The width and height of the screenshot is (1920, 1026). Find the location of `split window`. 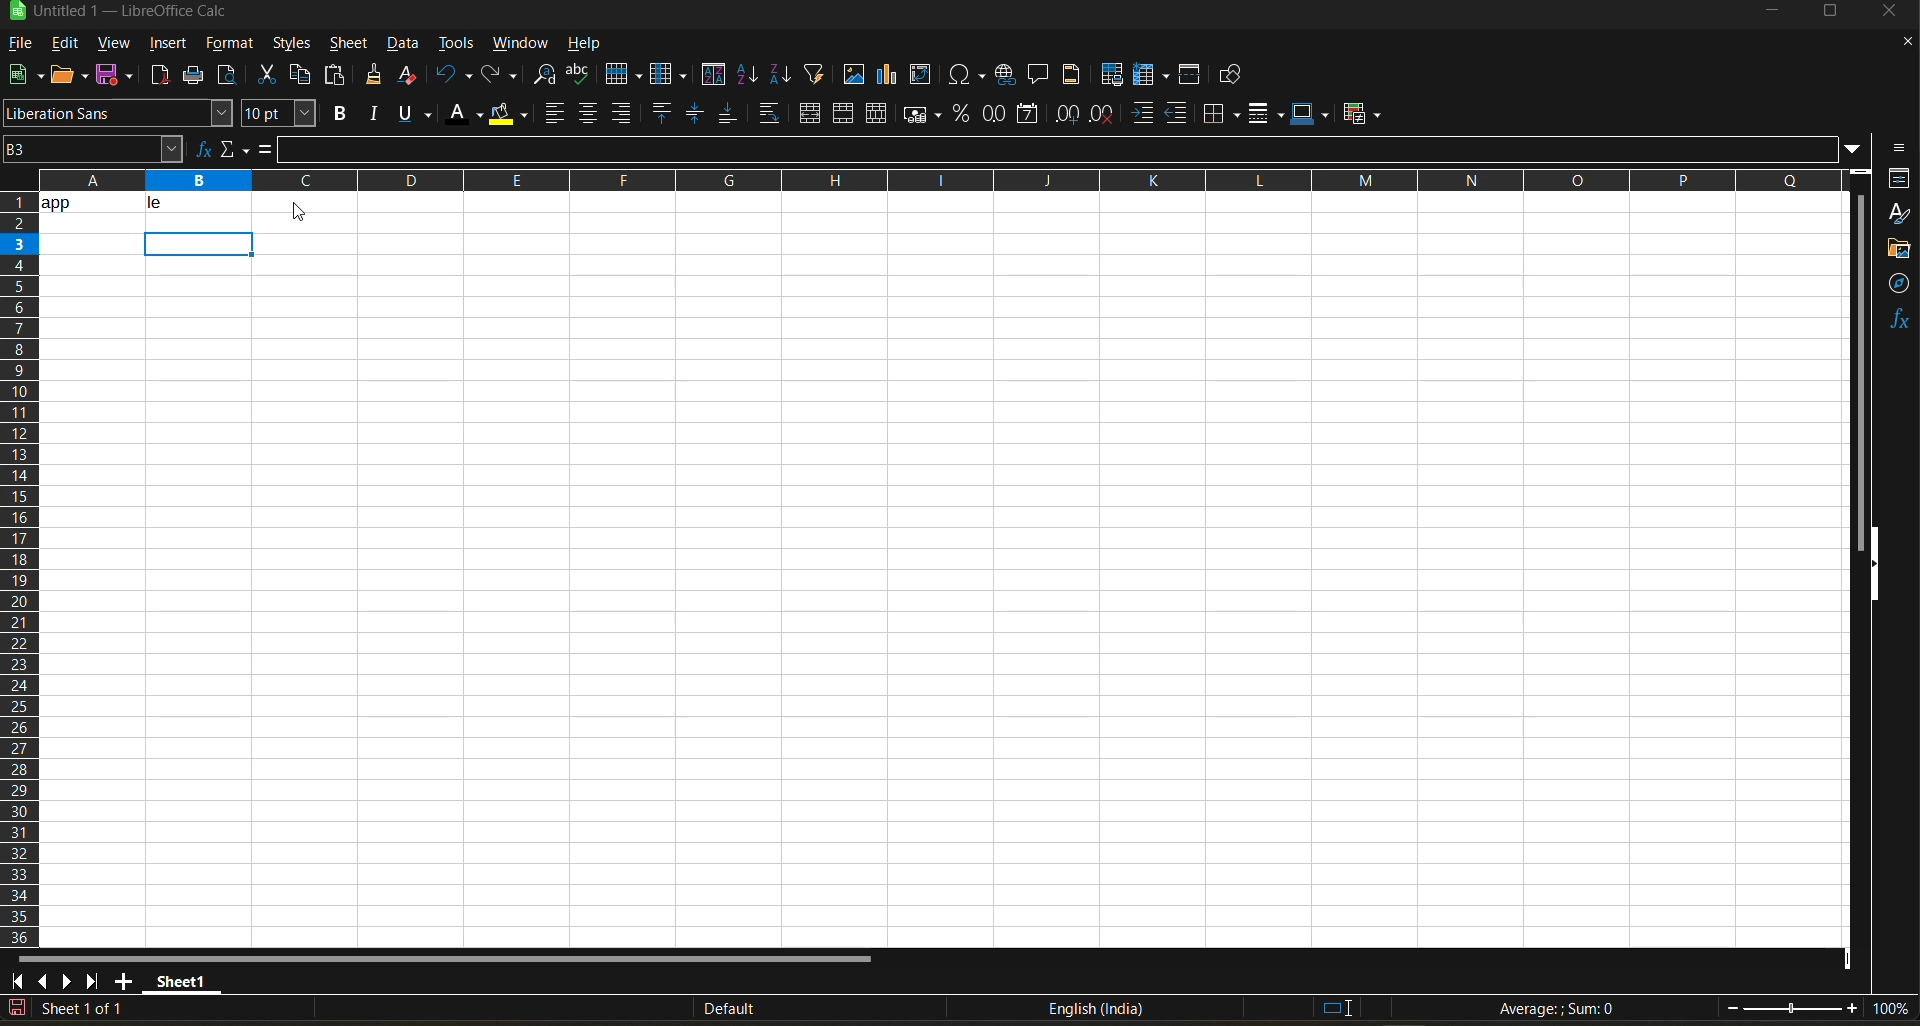

split window is located at coordinates (1193, 76).